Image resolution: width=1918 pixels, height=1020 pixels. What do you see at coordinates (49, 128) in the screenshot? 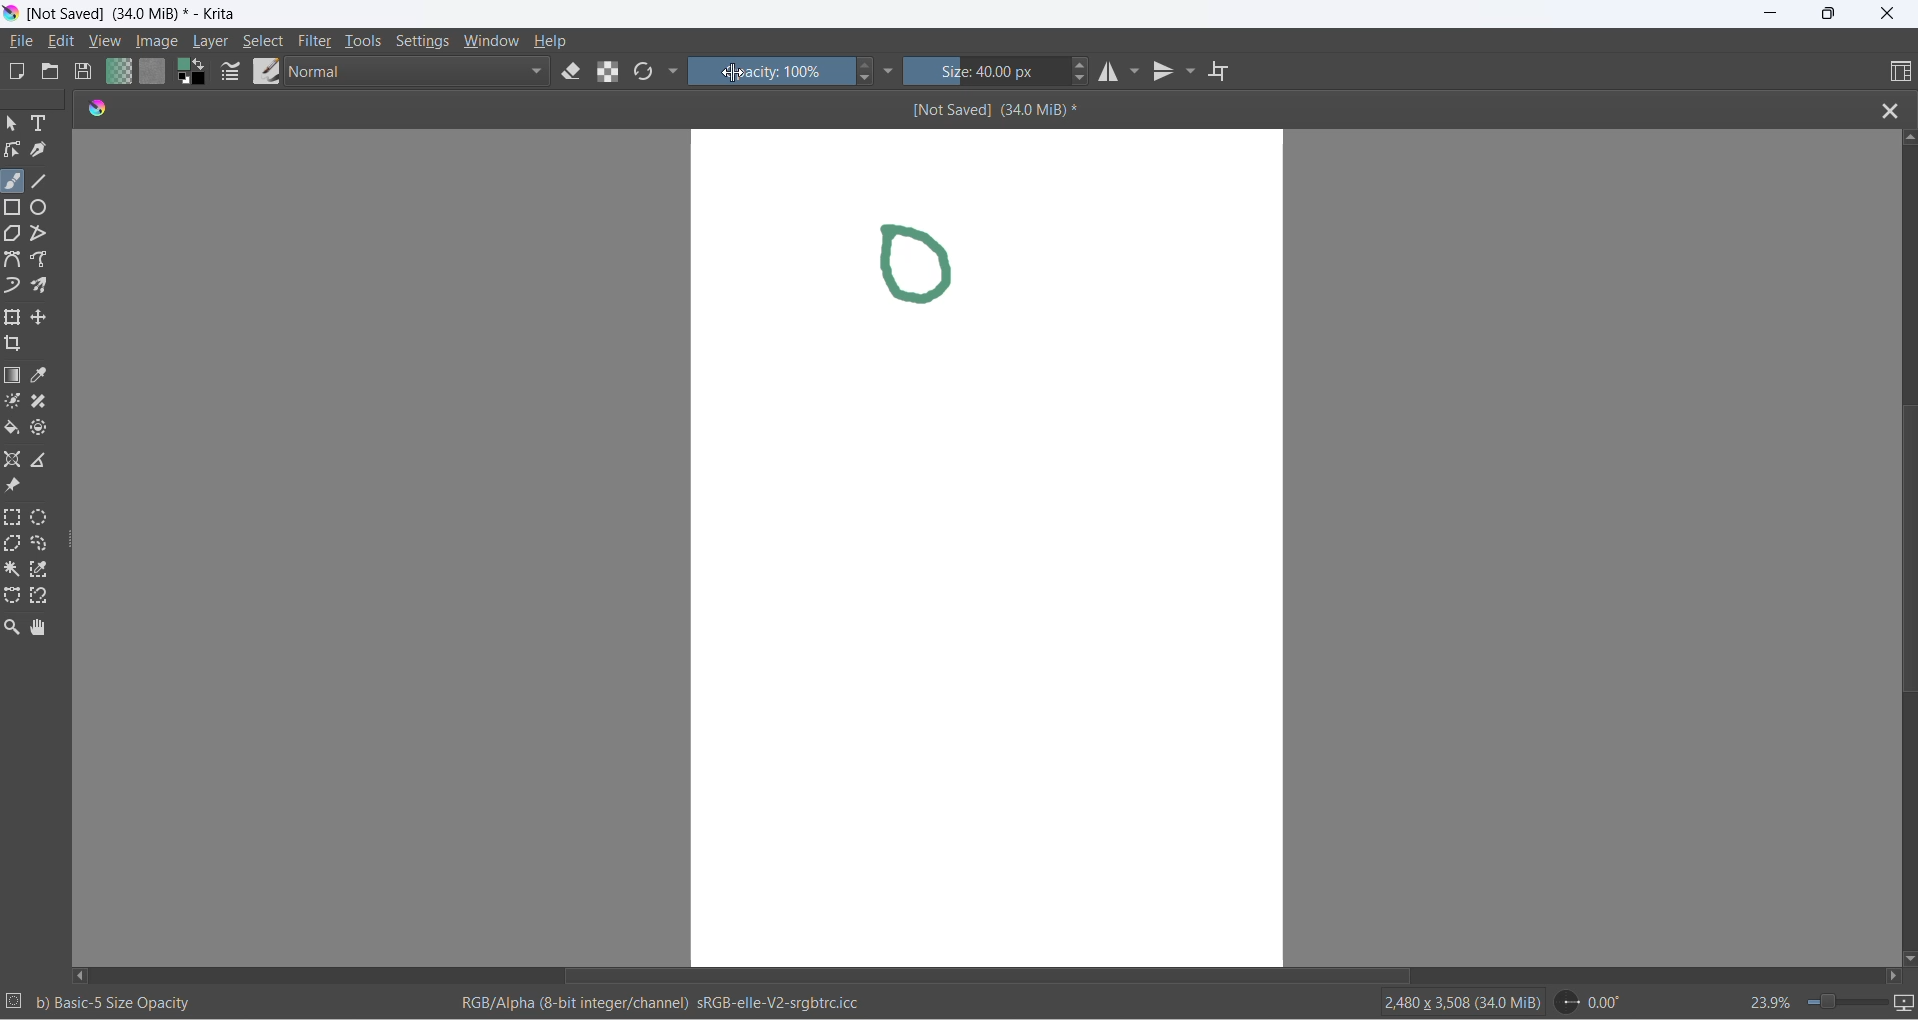
I see `text tool` at bounding box center [49, 128].